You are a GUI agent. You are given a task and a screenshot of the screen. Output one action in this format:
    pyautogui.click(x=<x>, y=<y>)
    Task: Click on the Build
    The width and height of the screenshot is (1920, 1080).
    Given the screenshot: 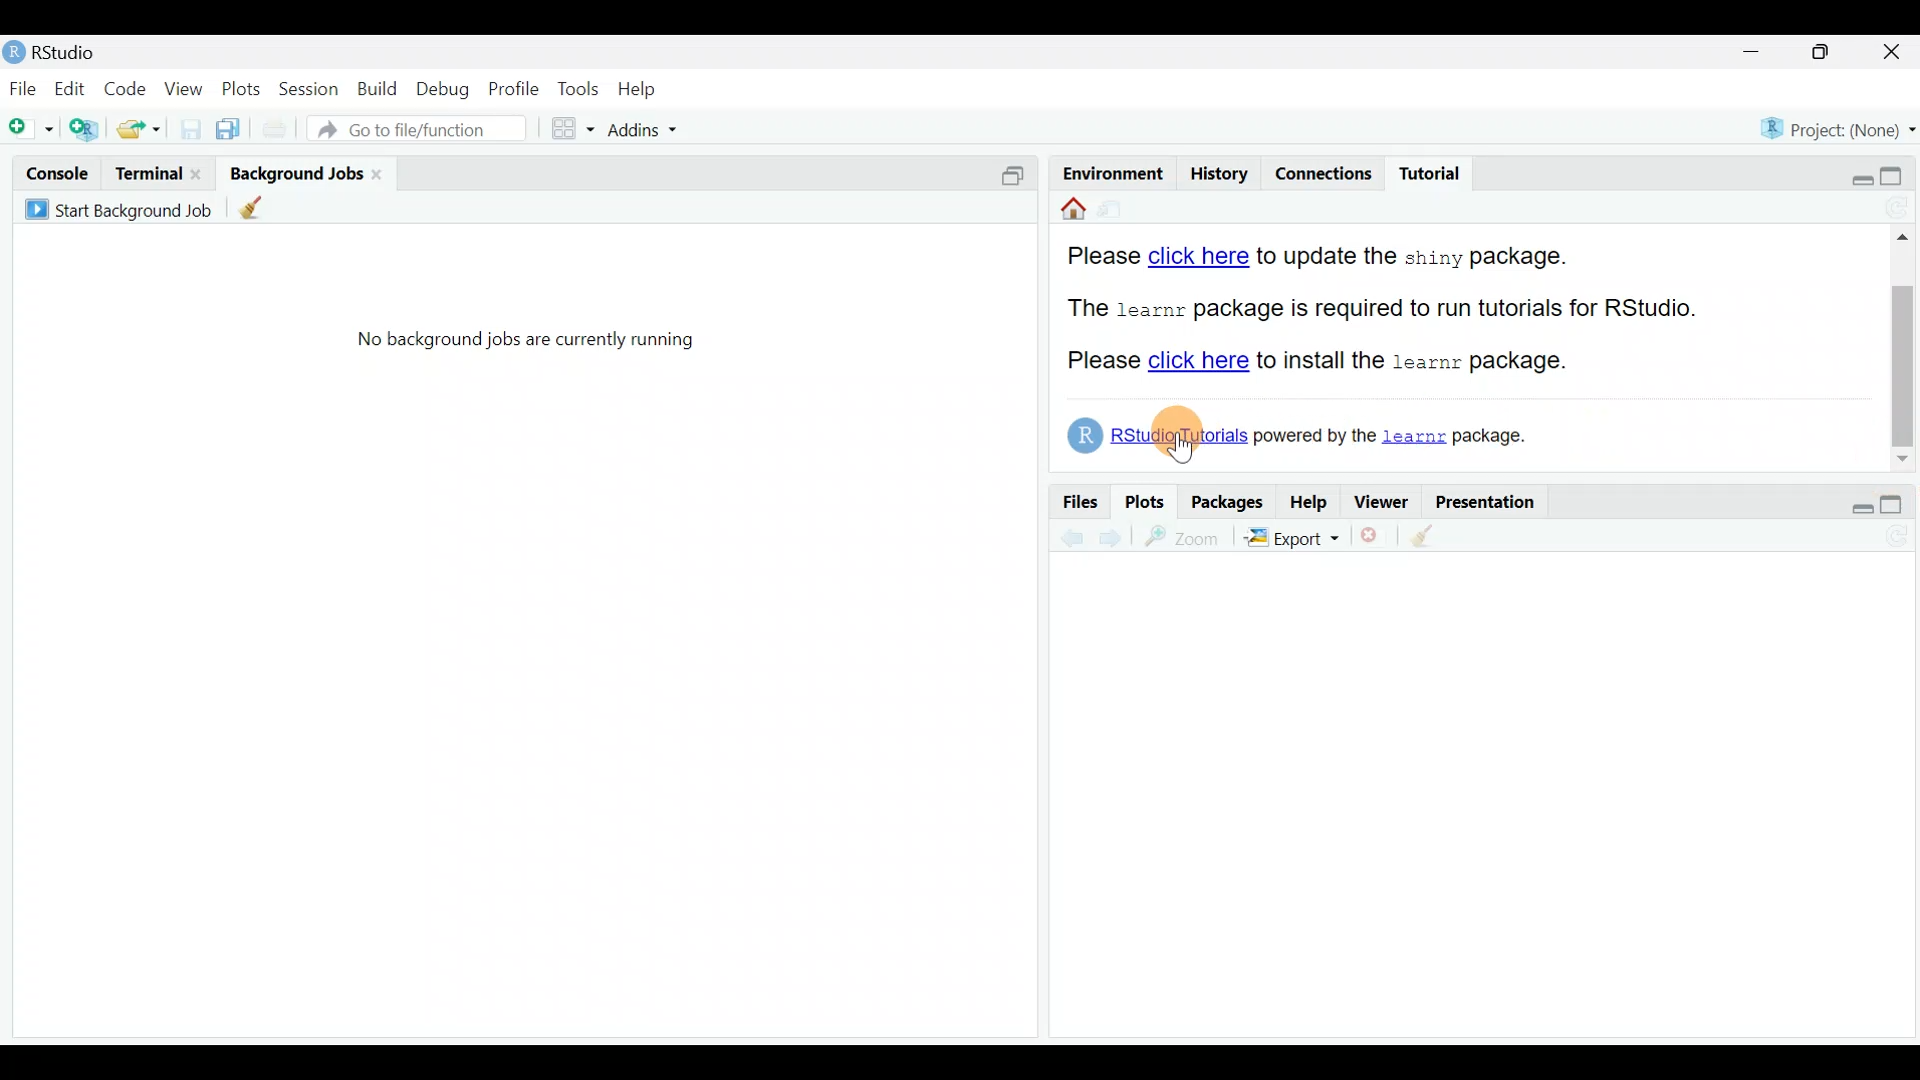 What is the action you would take?
    pyautogui.click(x=376, y=95)
    